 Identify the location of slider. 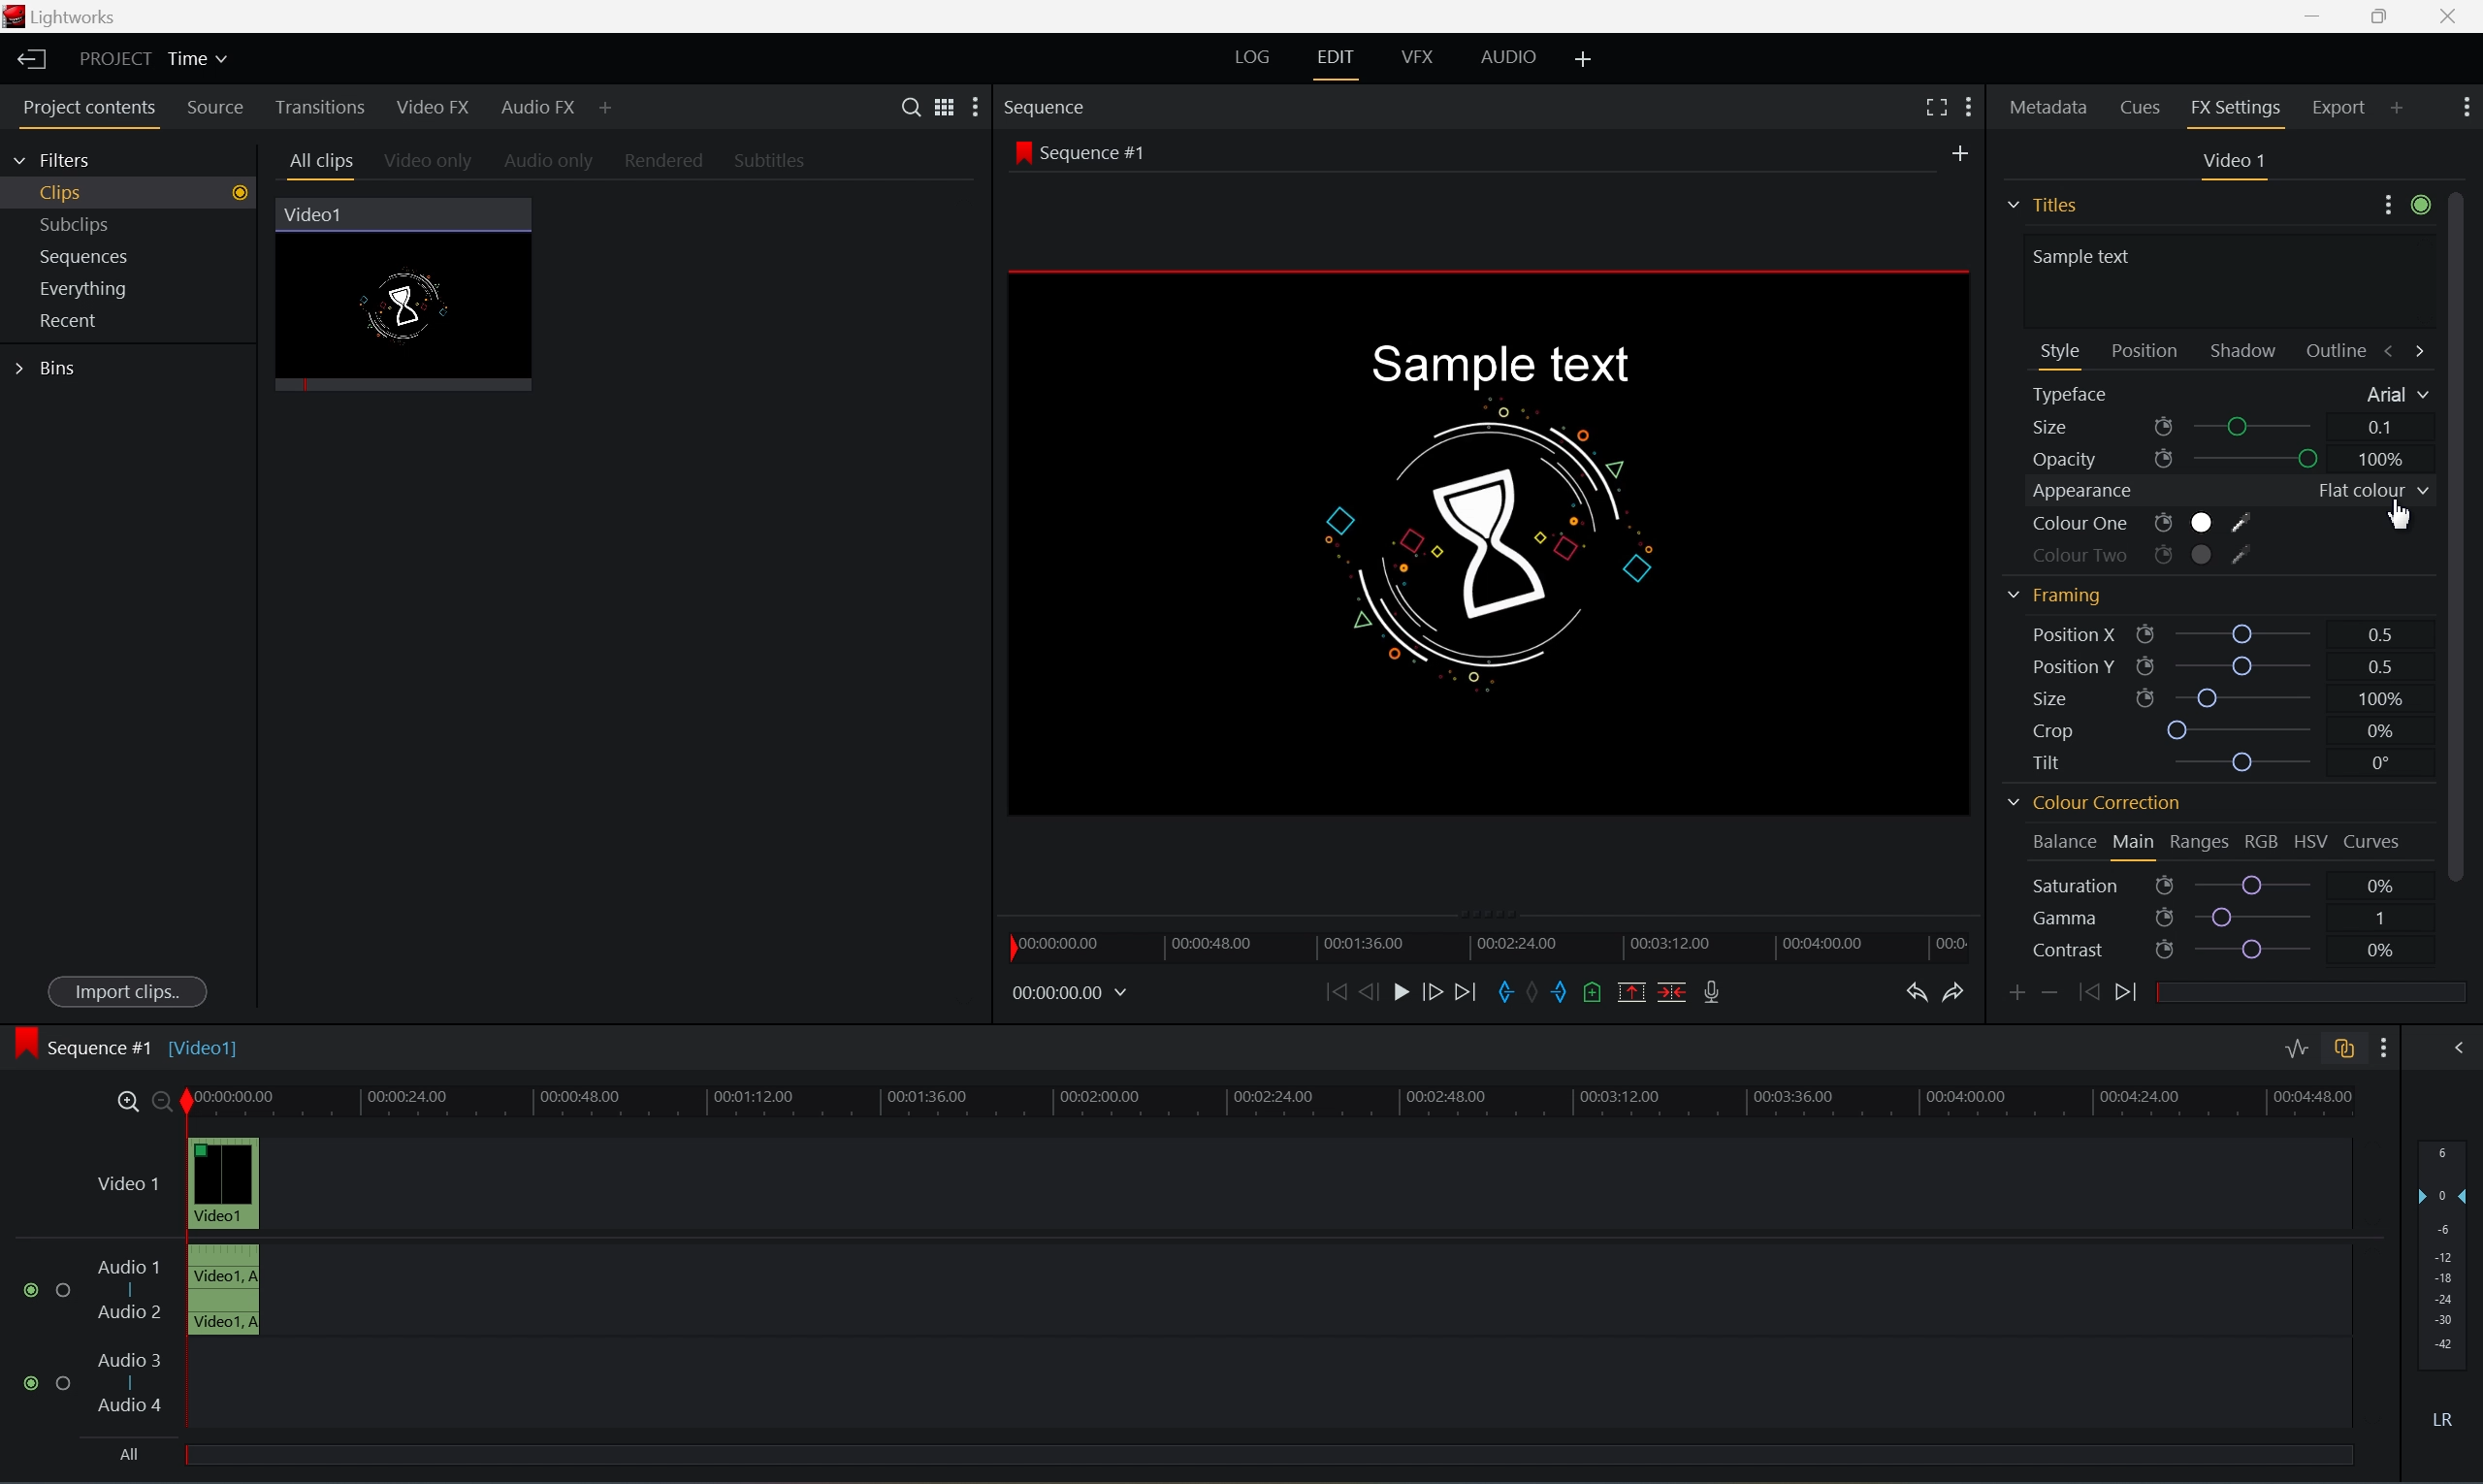
(2264, 951).